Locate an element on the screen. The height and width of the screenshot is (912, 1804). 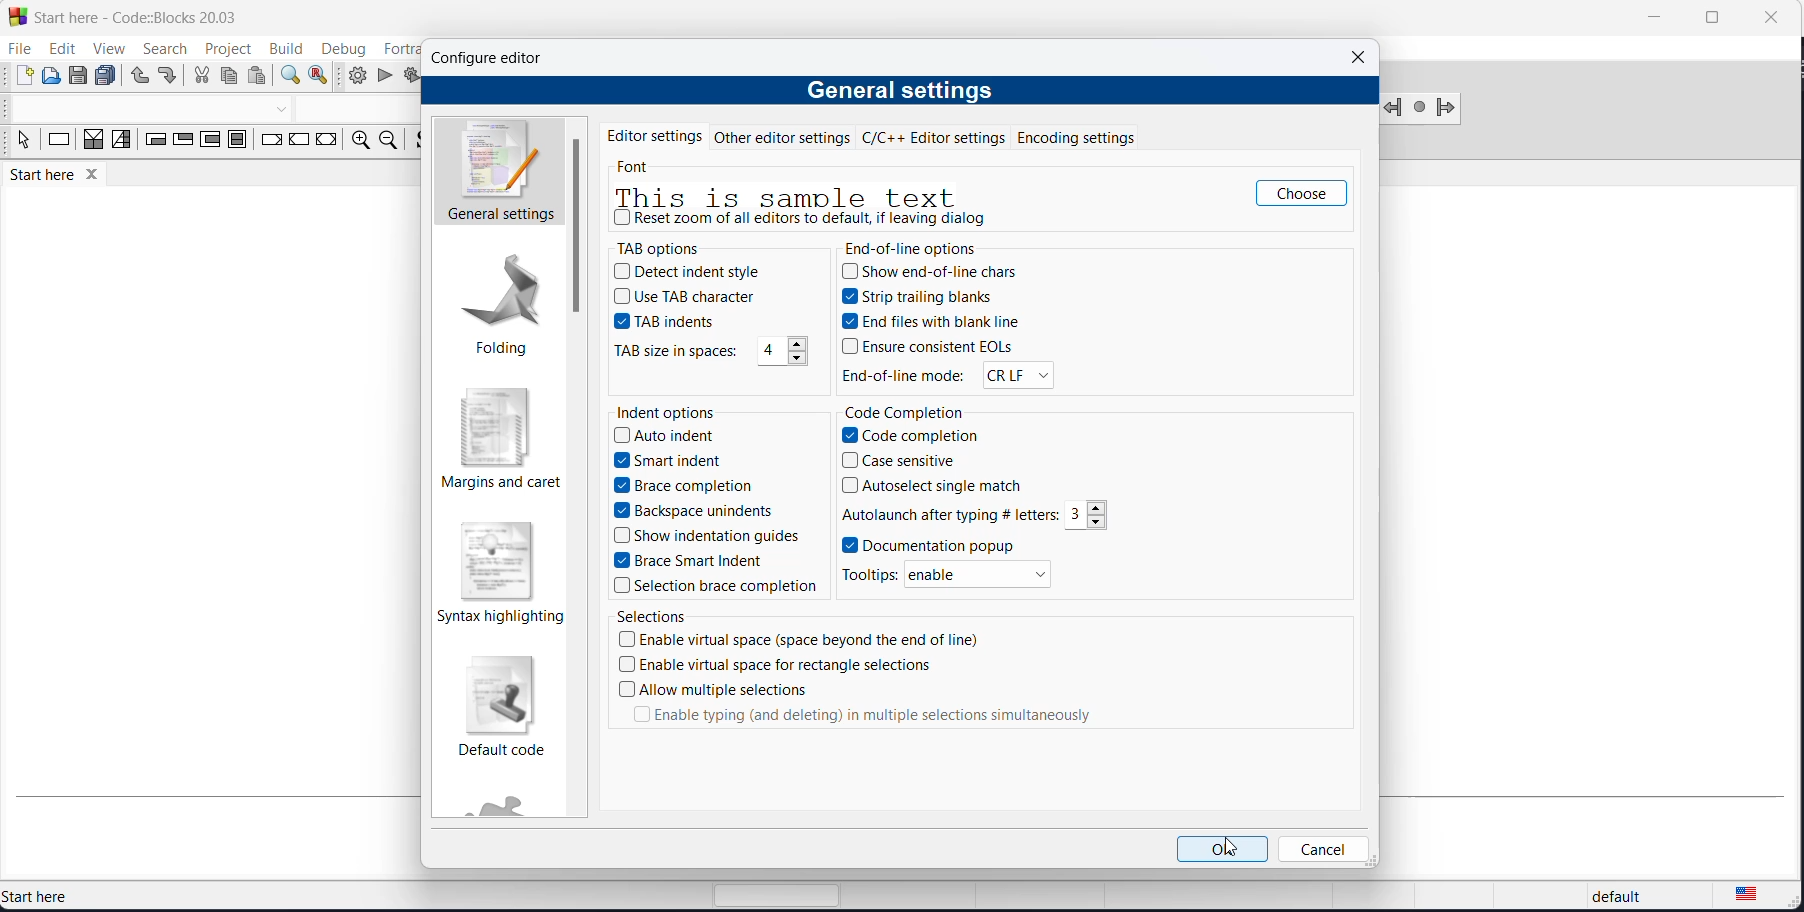
file is located at coordinates (18, 49).